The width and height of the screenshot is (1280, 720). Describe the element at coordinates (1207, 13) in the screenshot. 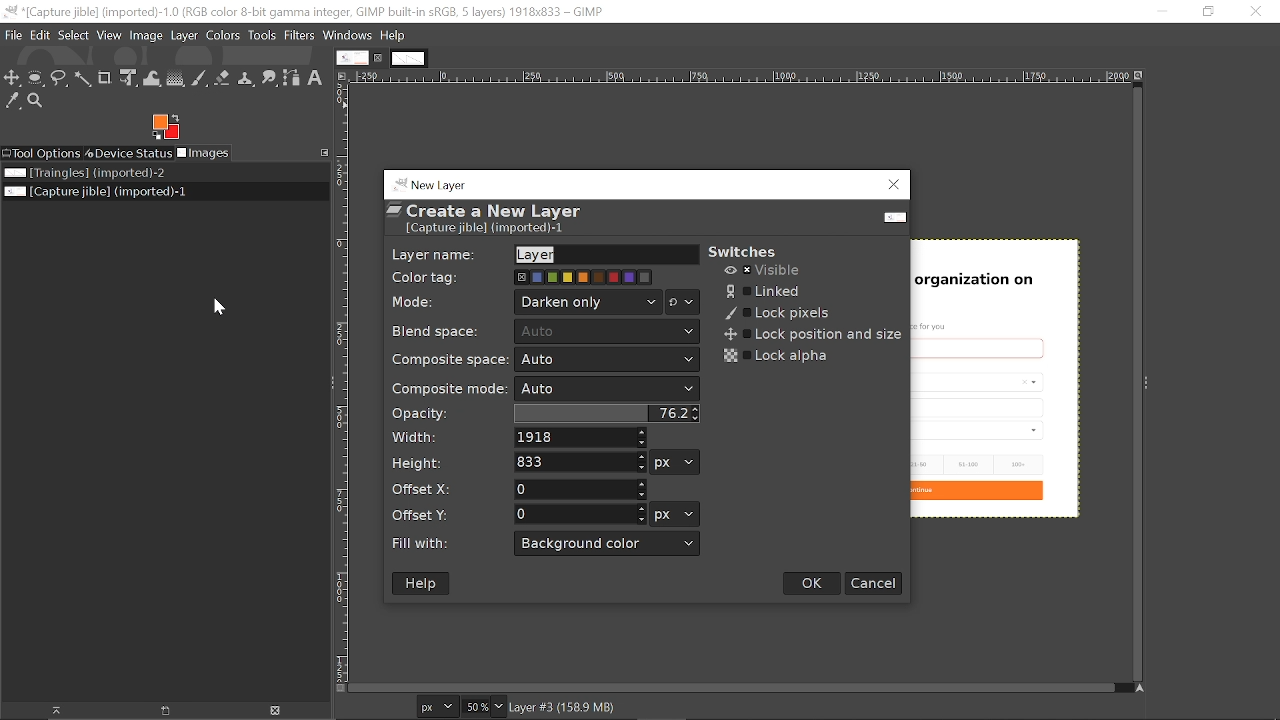

I see `Restore down` at that location.